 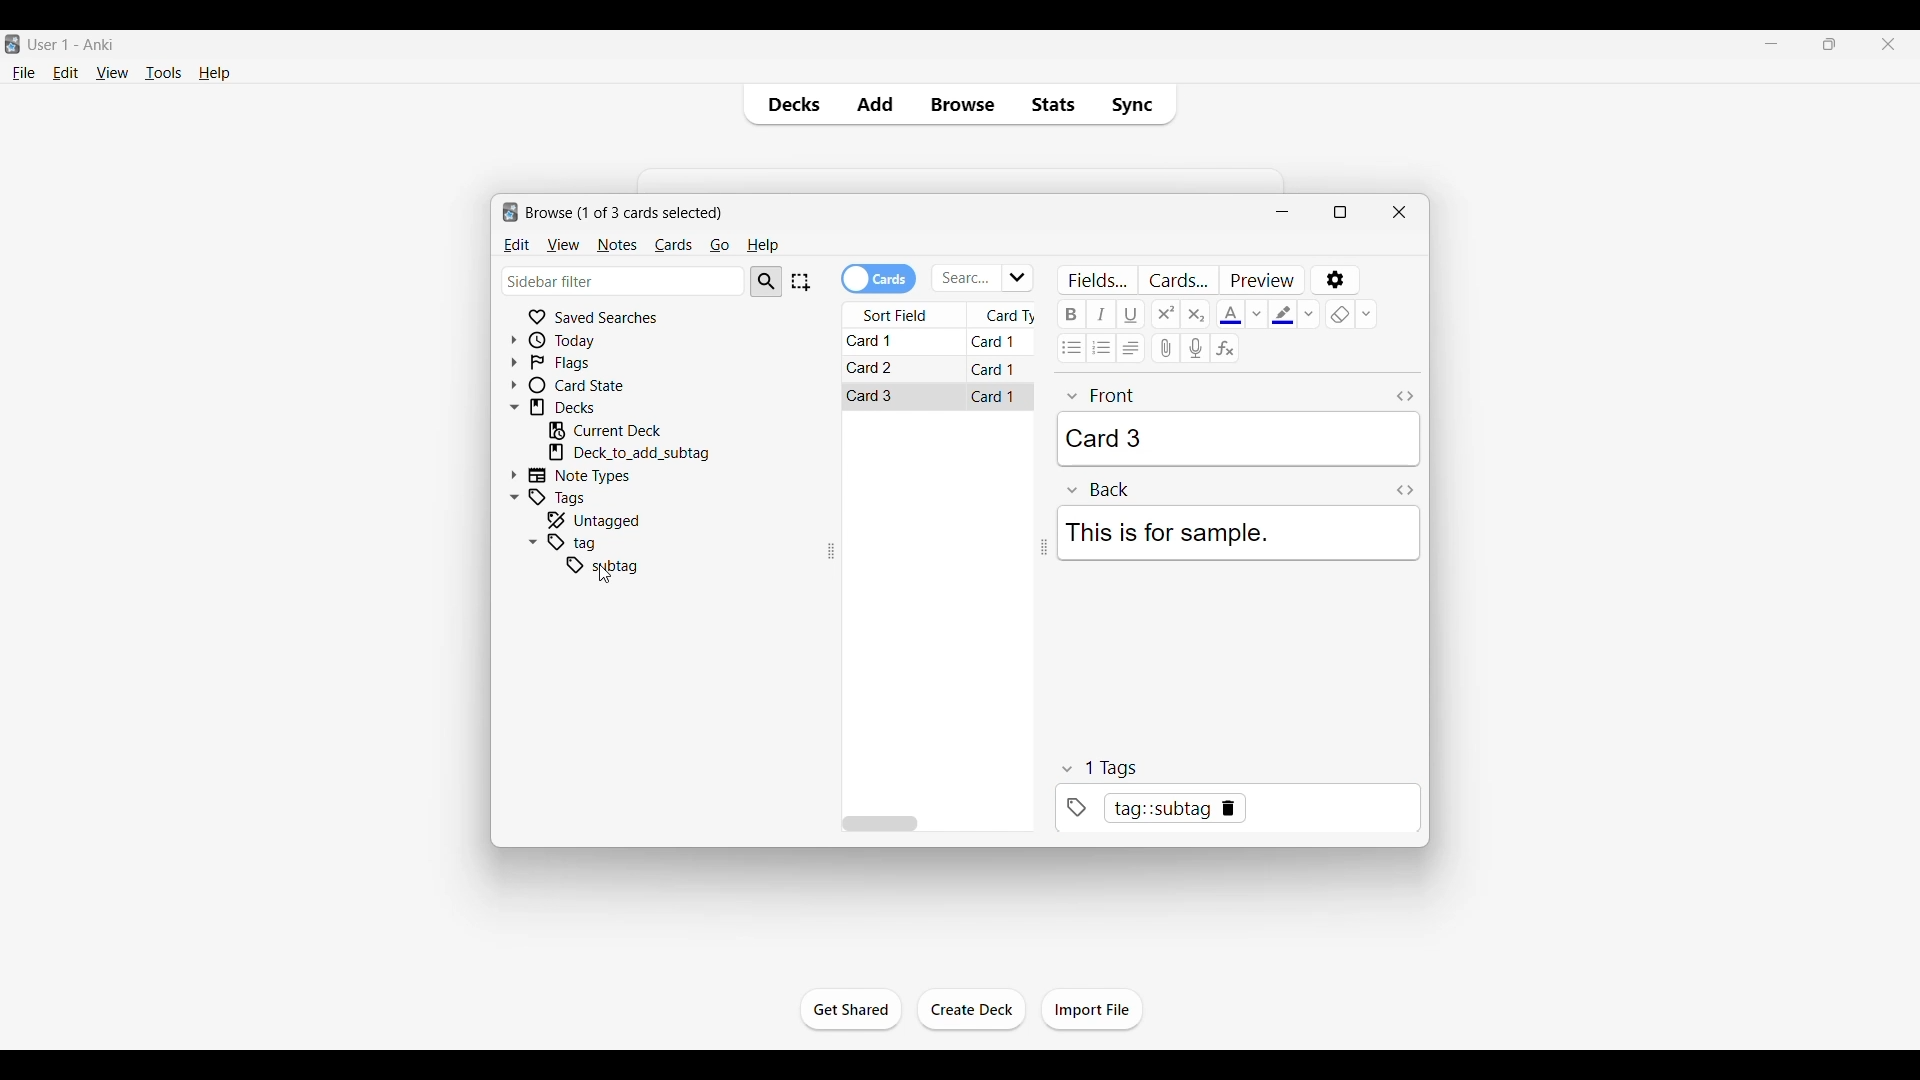 I want to click on Italic text, so click(x=1101, y=314).